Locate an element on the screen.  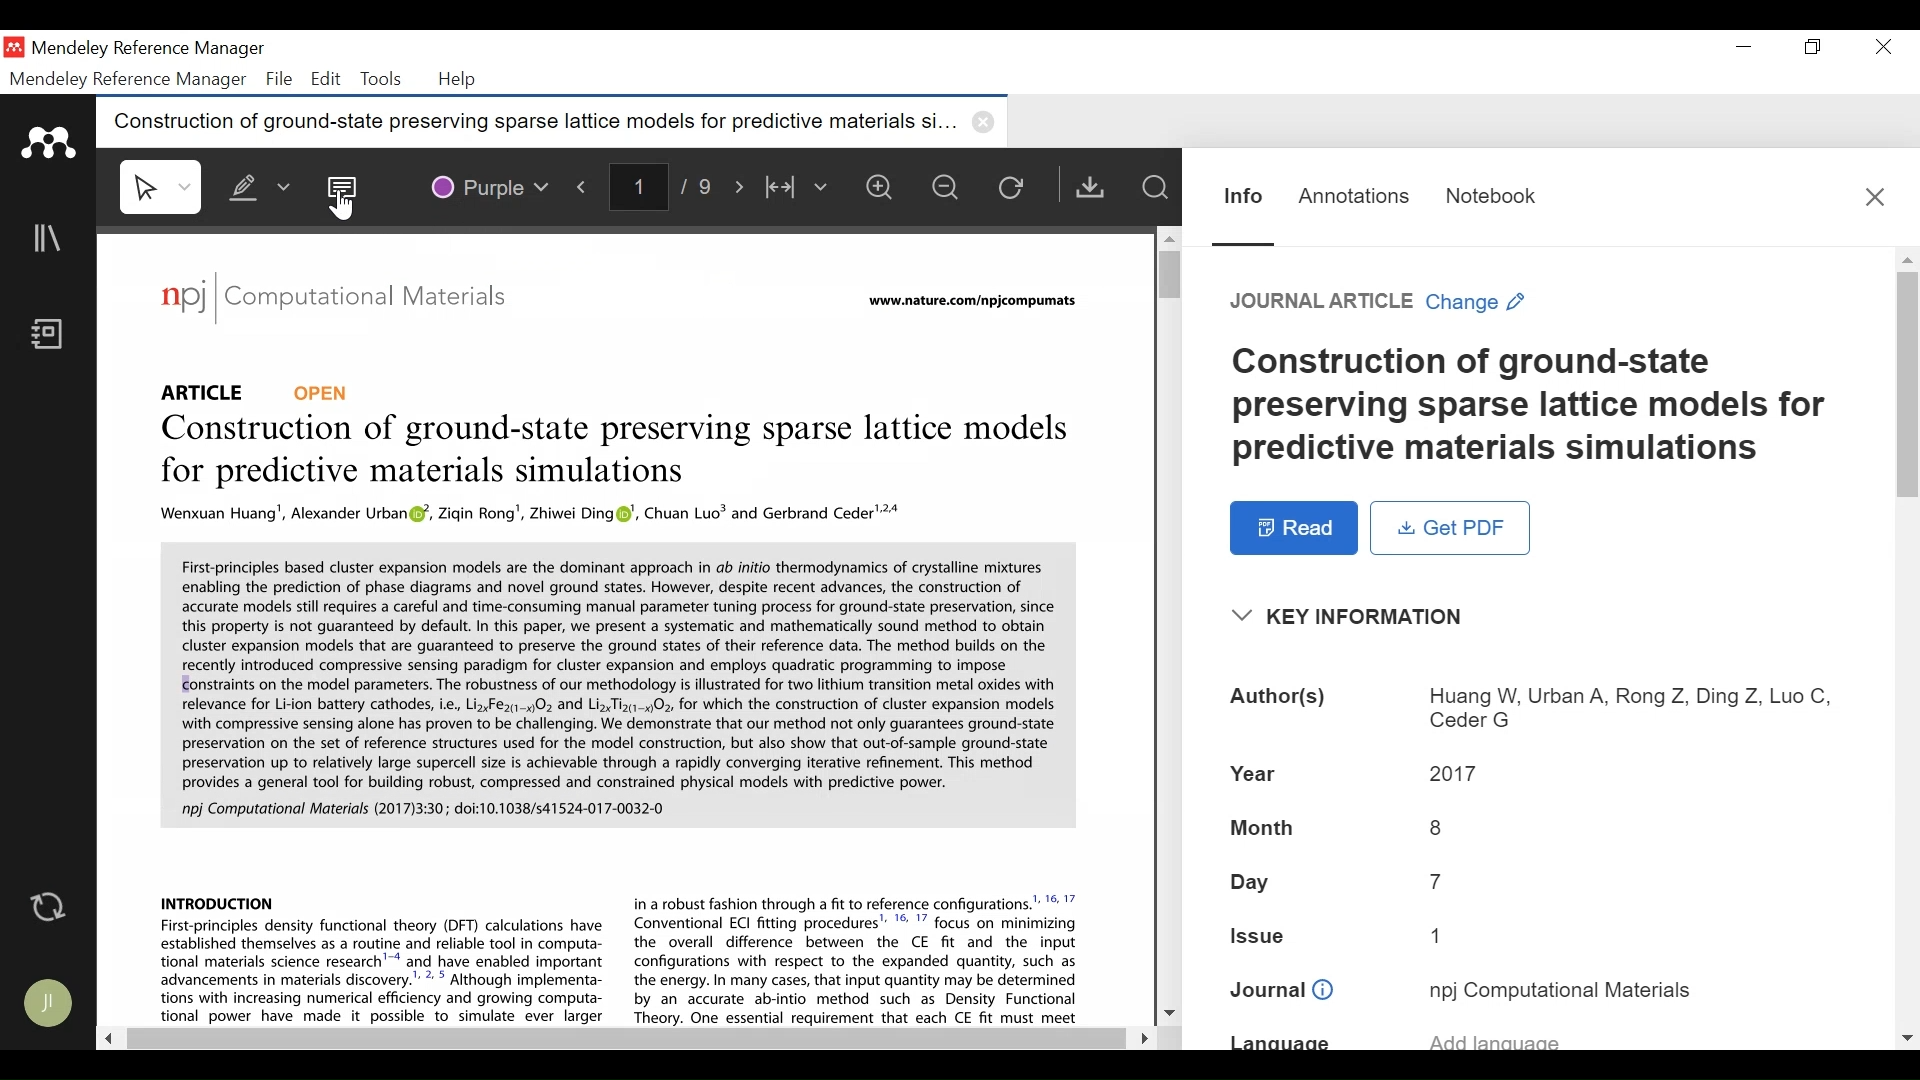
Sticky Note is located at coordinates (349, 183).